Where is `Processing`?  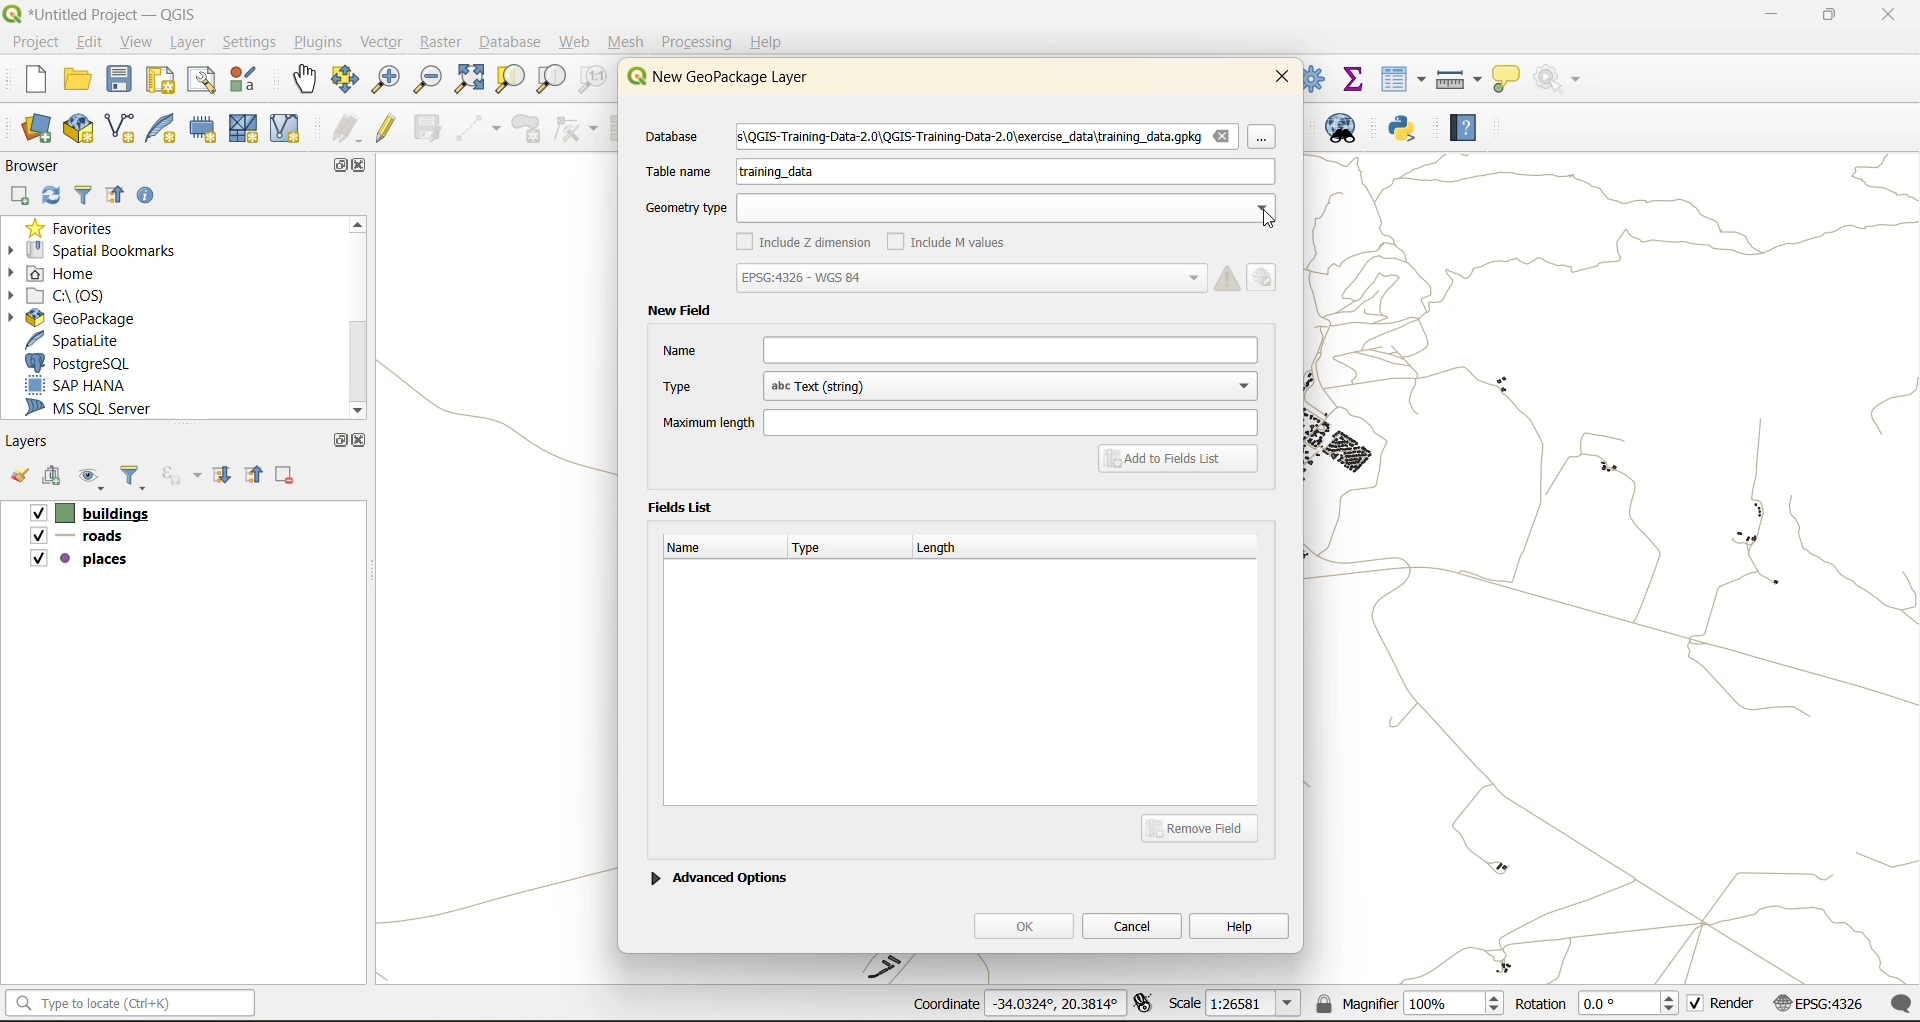
Processing is located at coordinates (700, 39).